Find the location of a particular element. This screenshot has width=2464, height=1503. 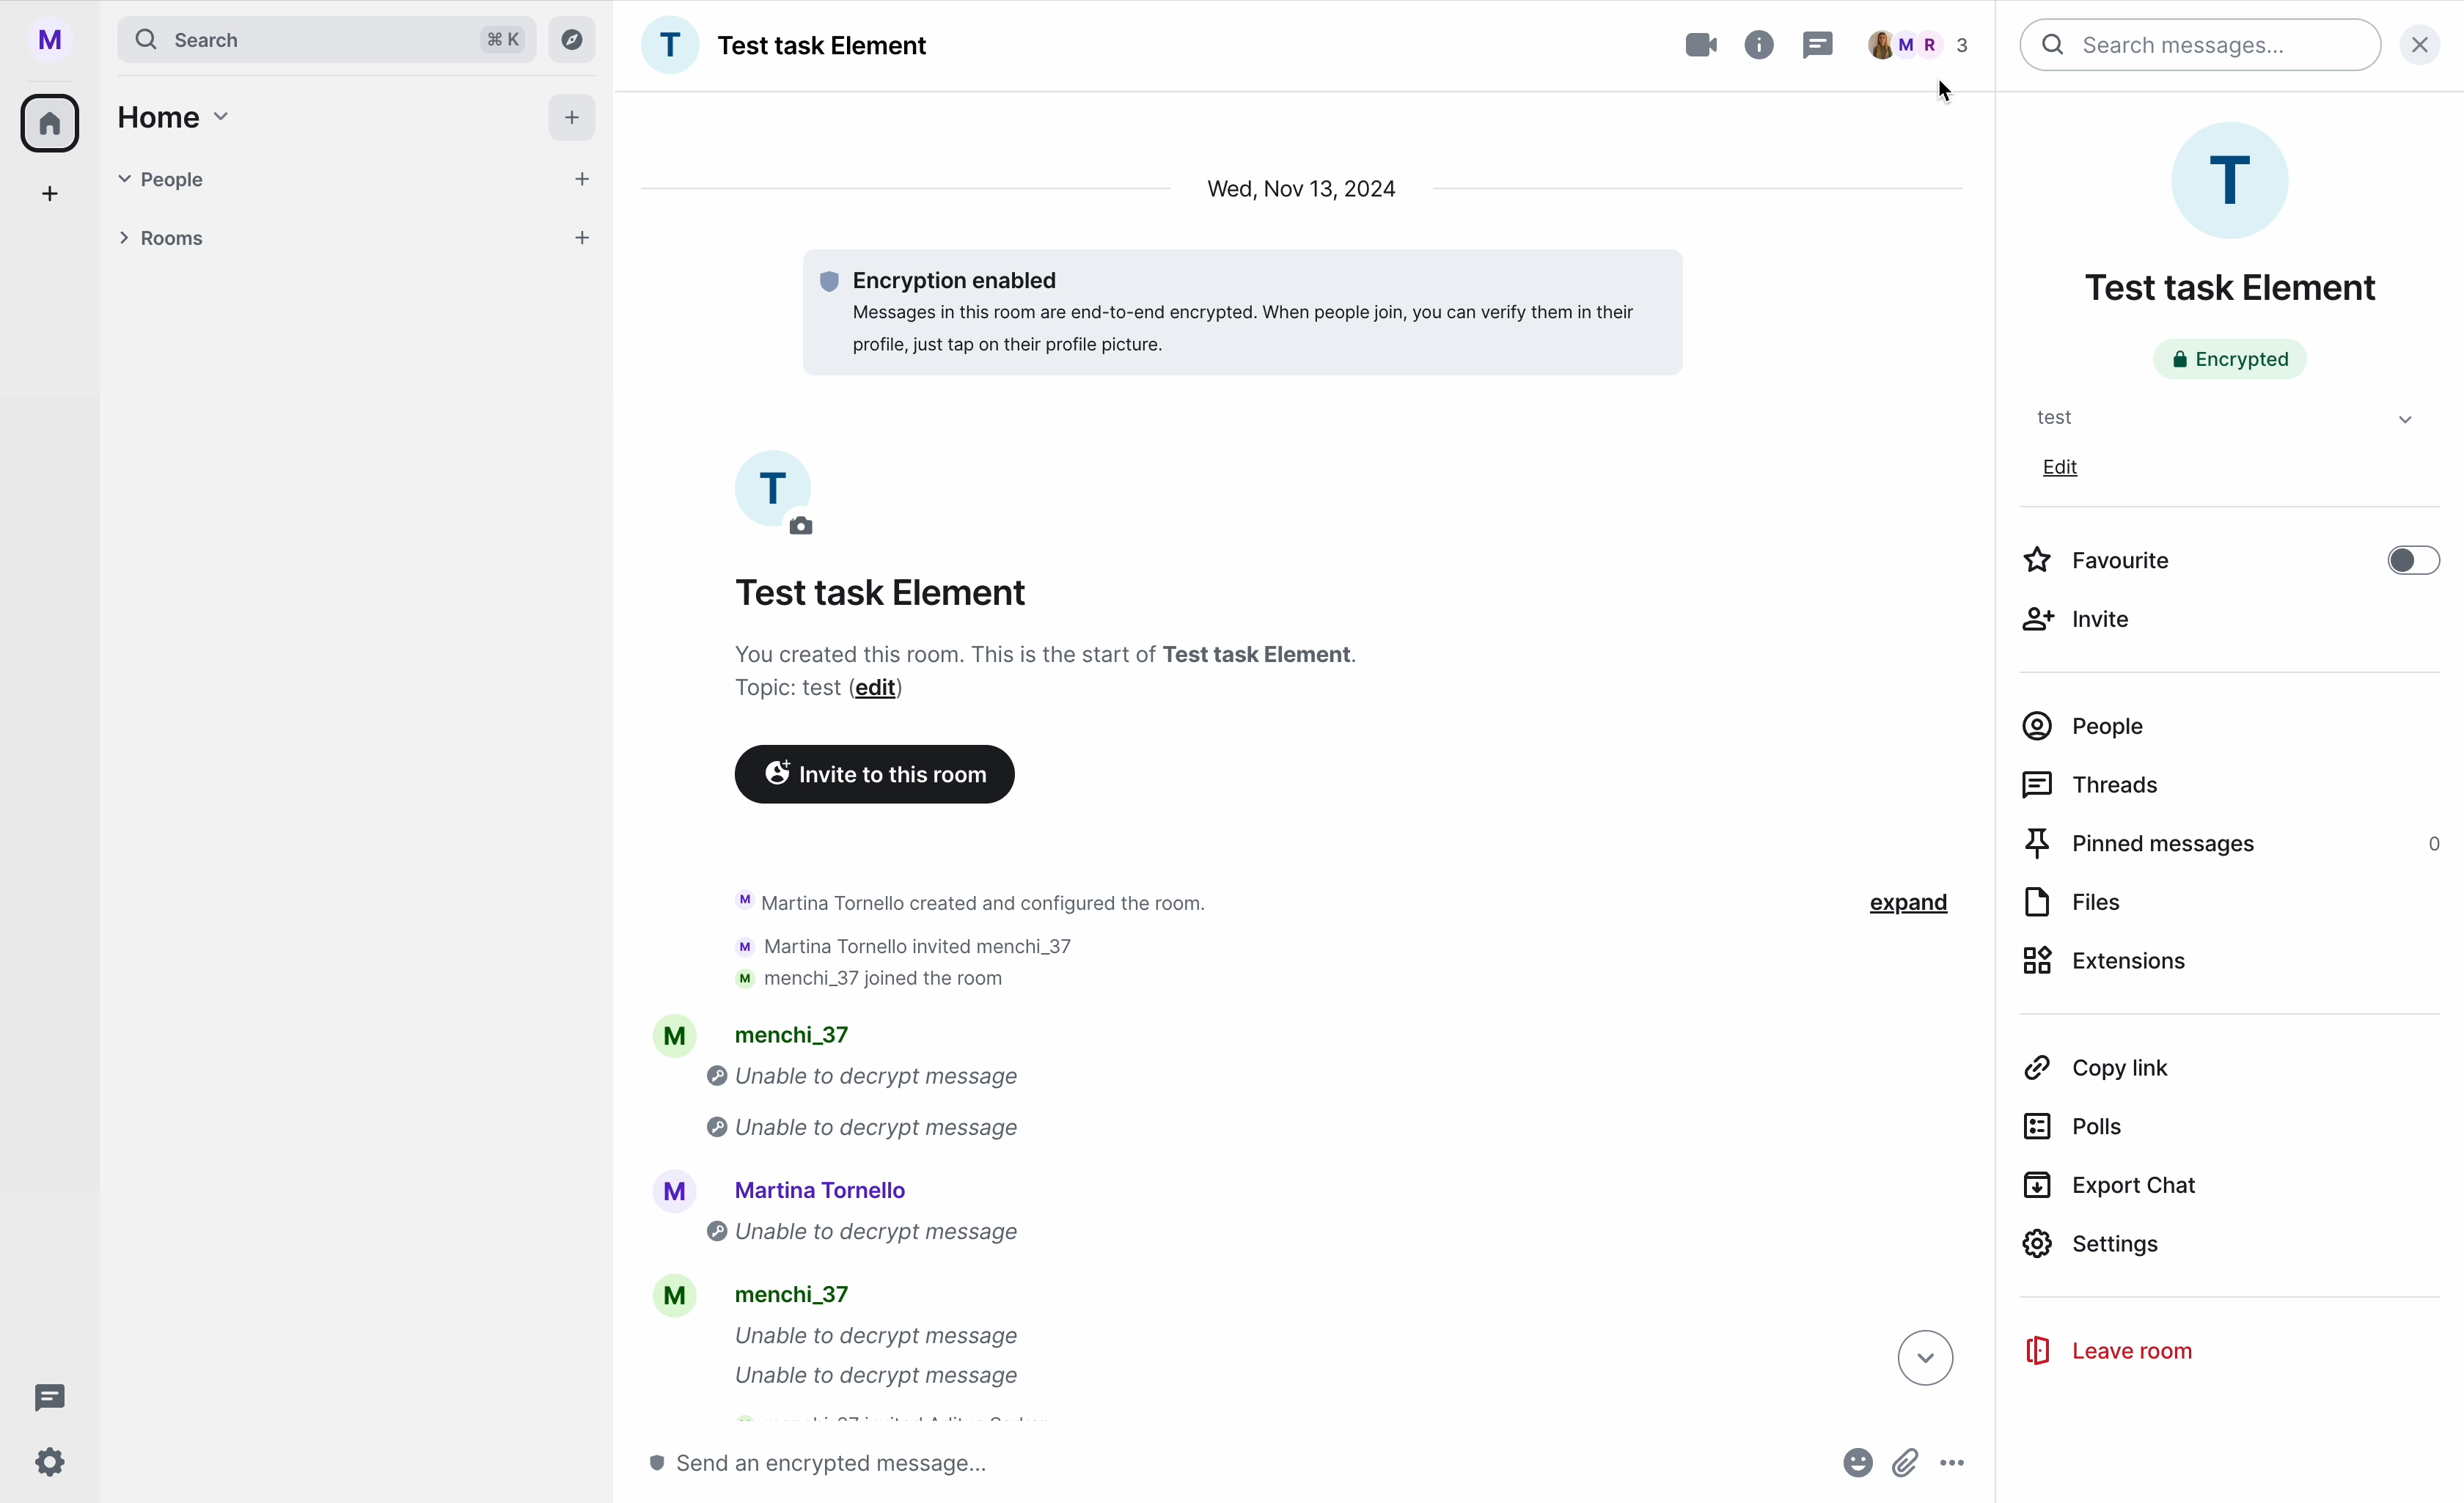

search bar is located at coordinates (328, 39).